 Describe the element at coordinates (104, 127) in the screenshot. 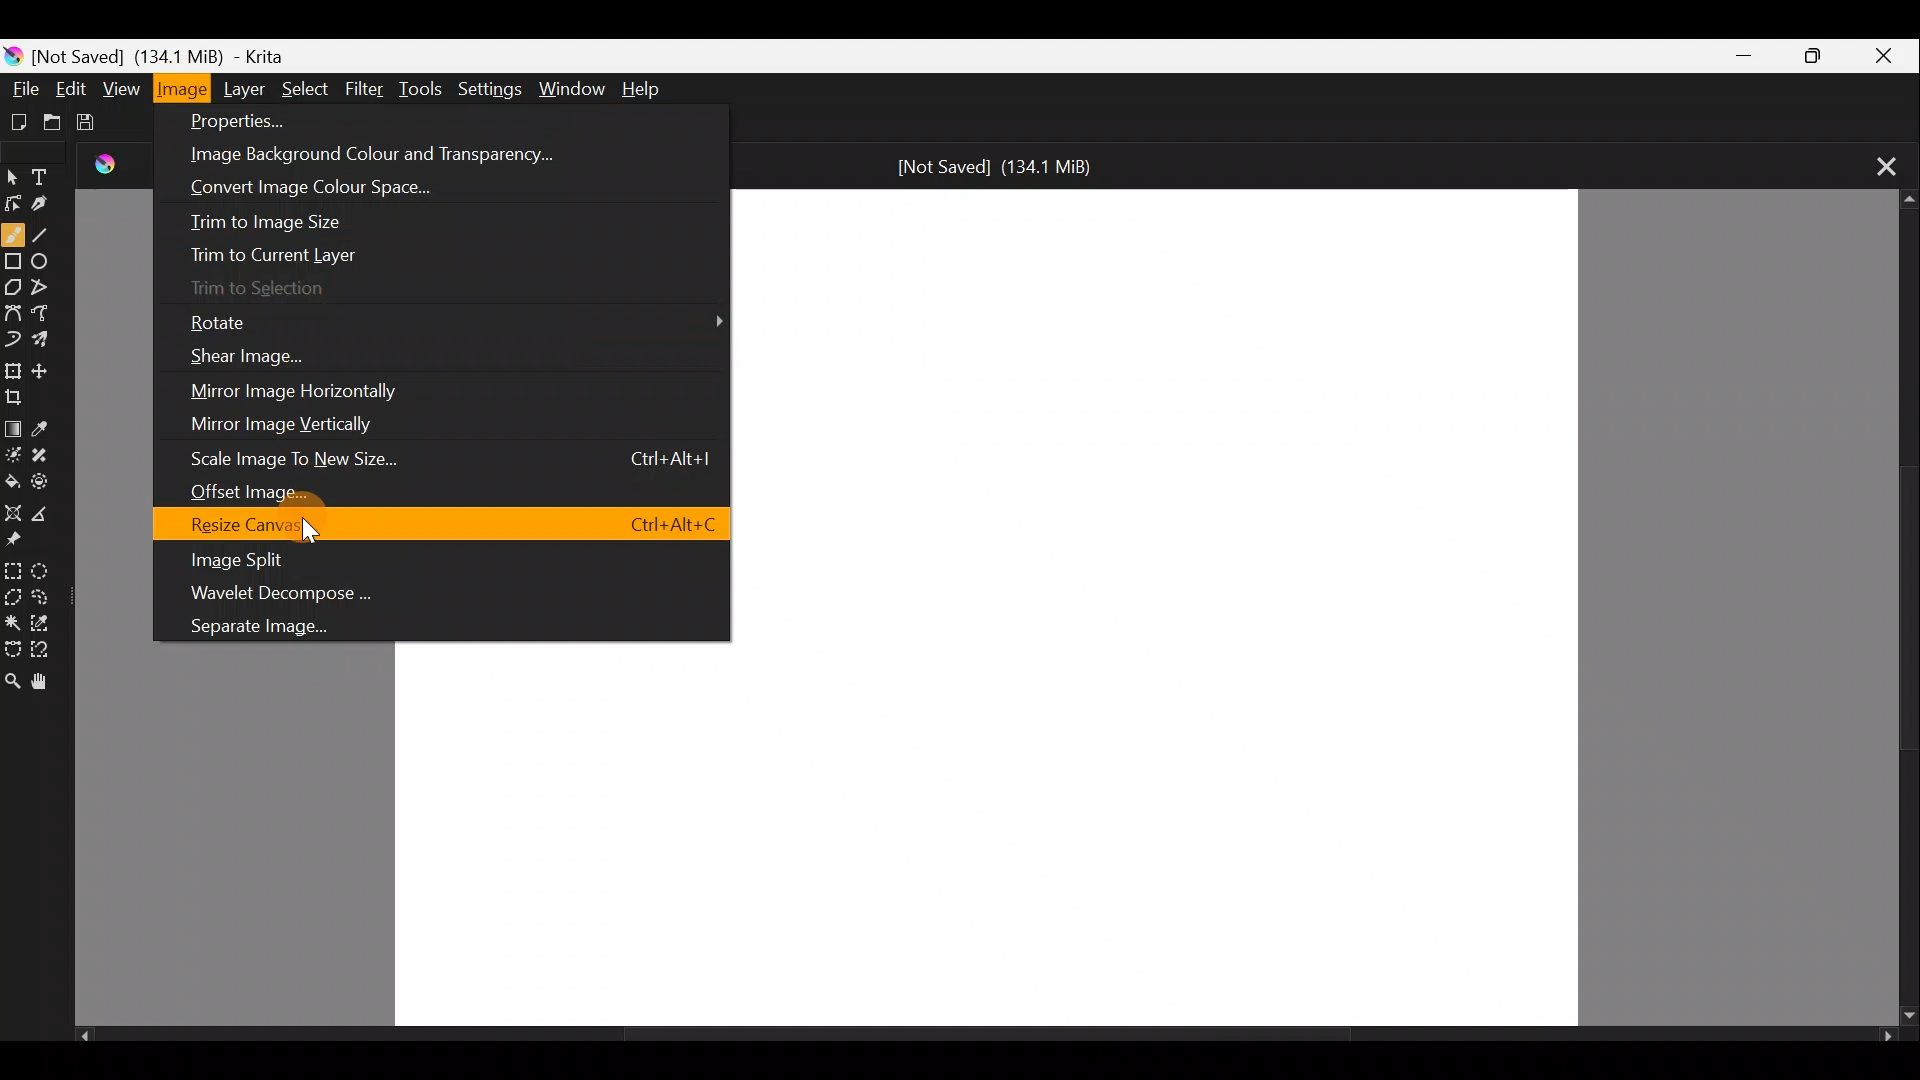

I see `Save` at that location.